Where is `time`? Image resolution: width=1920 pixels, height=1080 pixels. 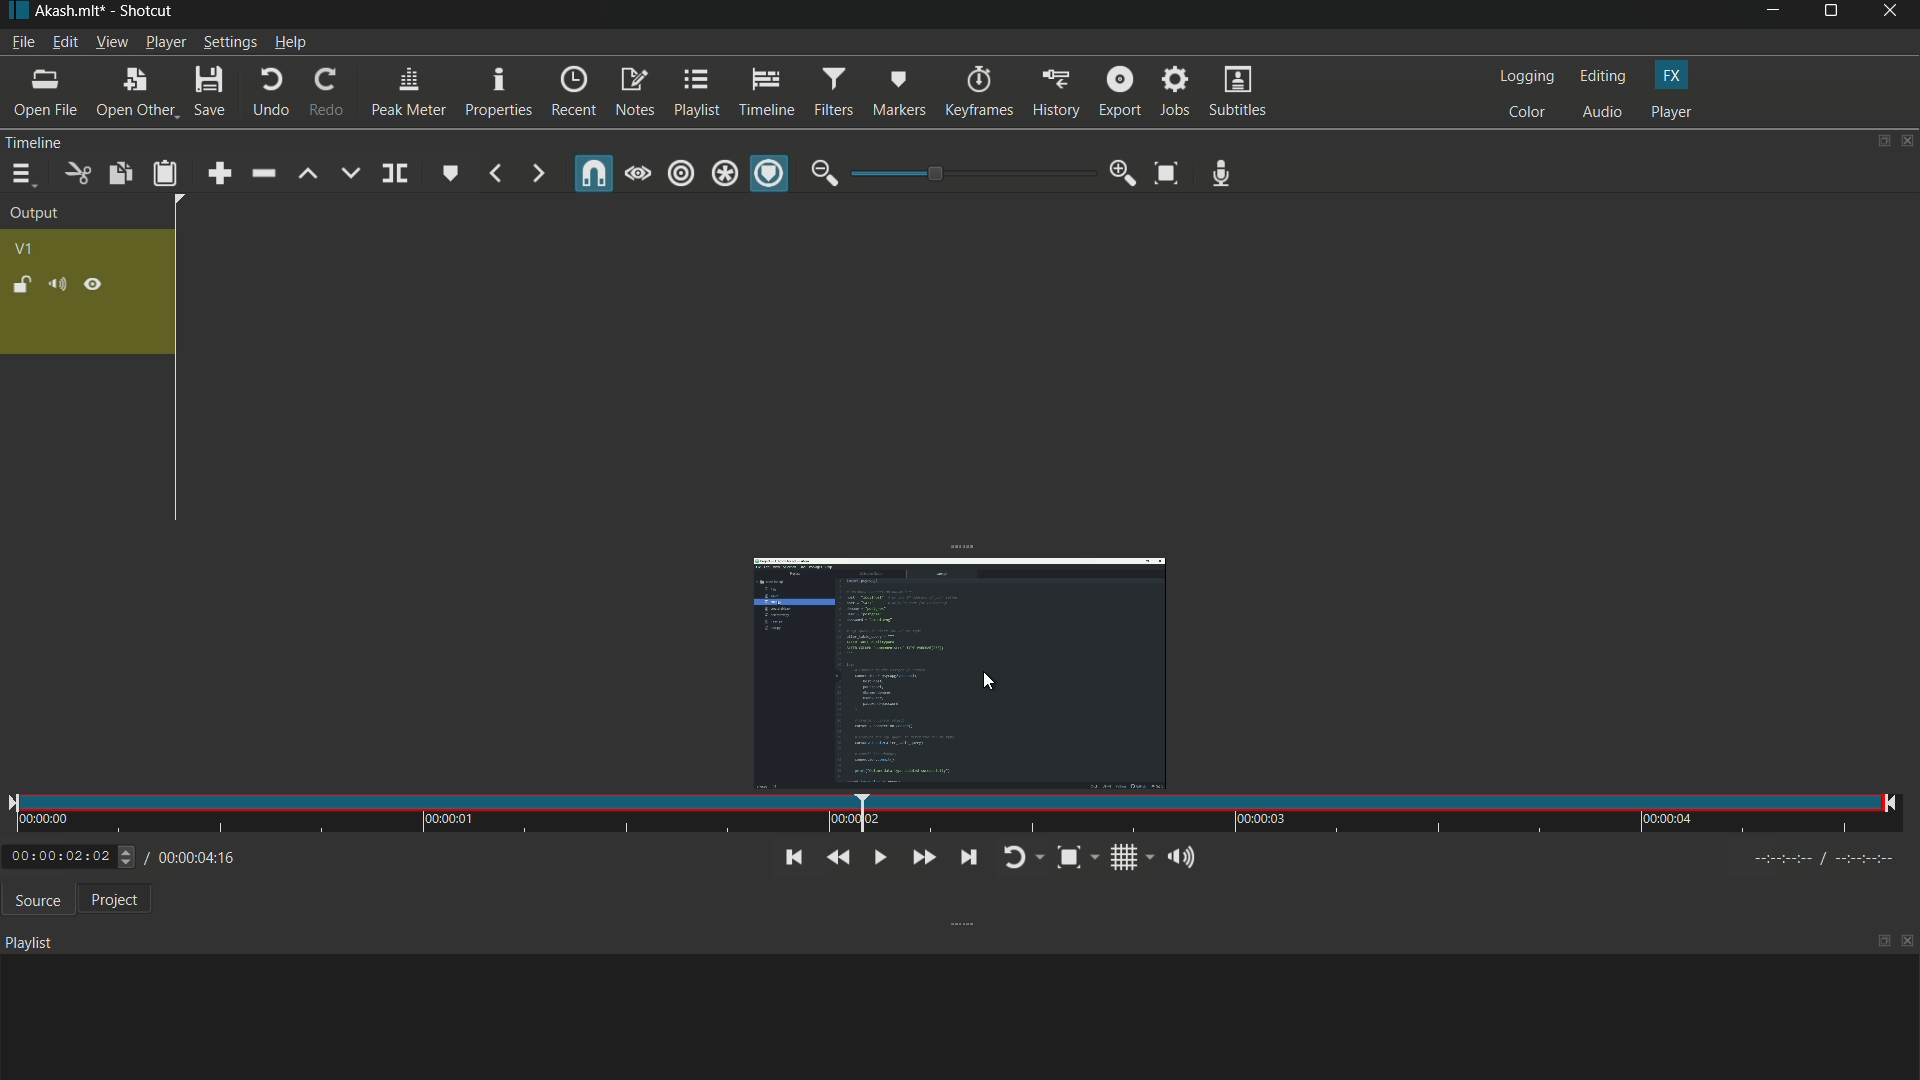 time is located at coordinates (952, 814).